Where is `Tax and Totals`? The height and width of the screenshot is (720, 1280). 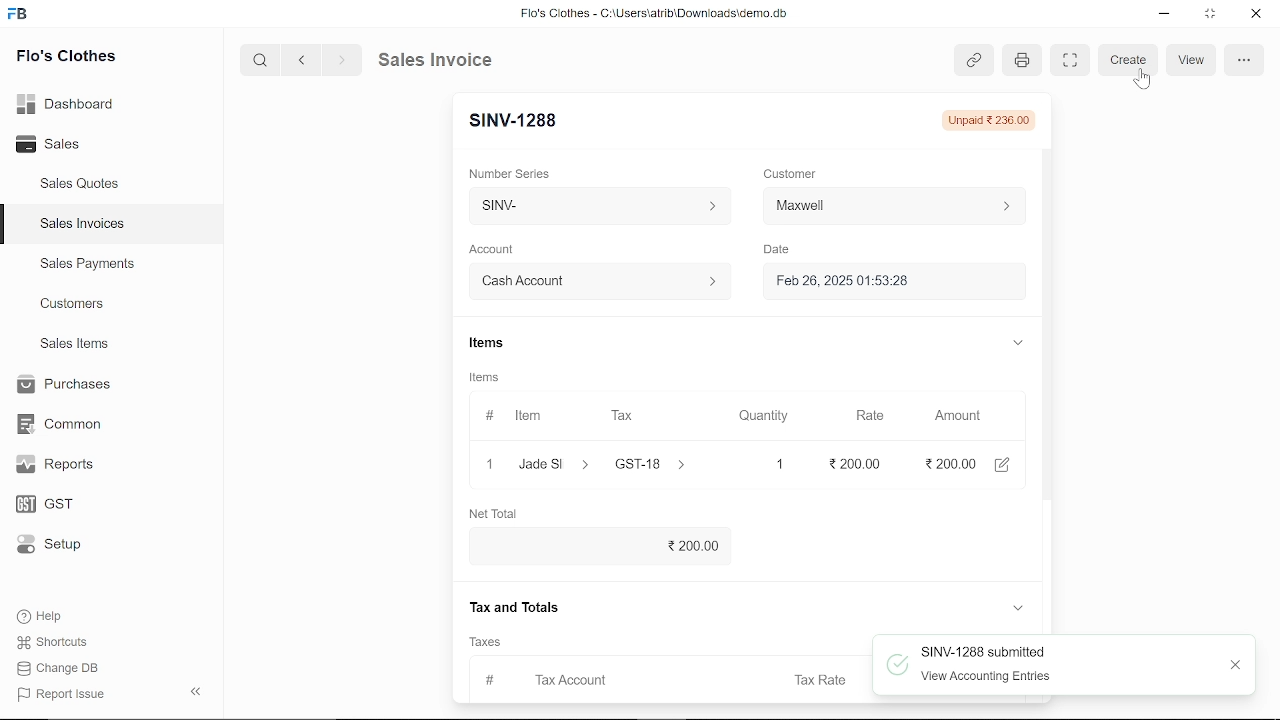
Tax and Totals is located at coordinates (518, 607).